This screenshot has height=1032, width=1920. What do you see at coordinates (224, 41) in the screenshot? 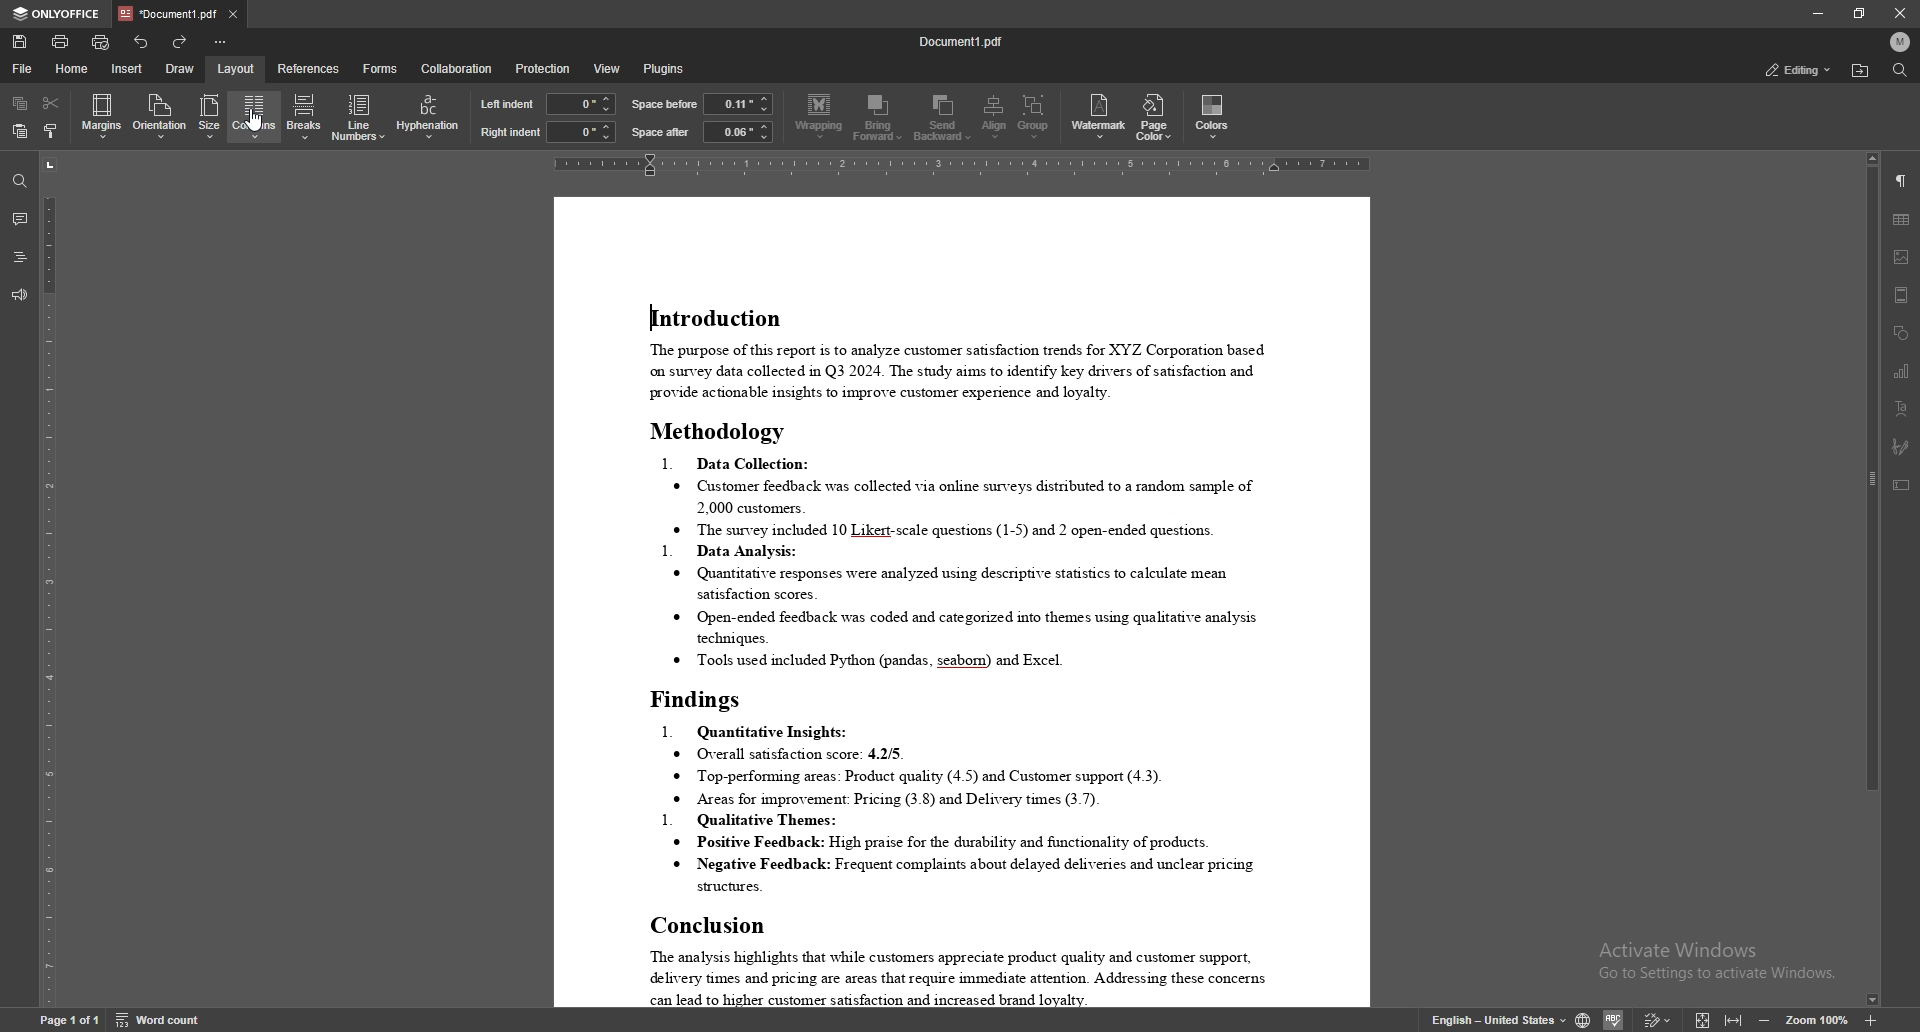
I see `configure toolbar` at bounding box center [224, 41].